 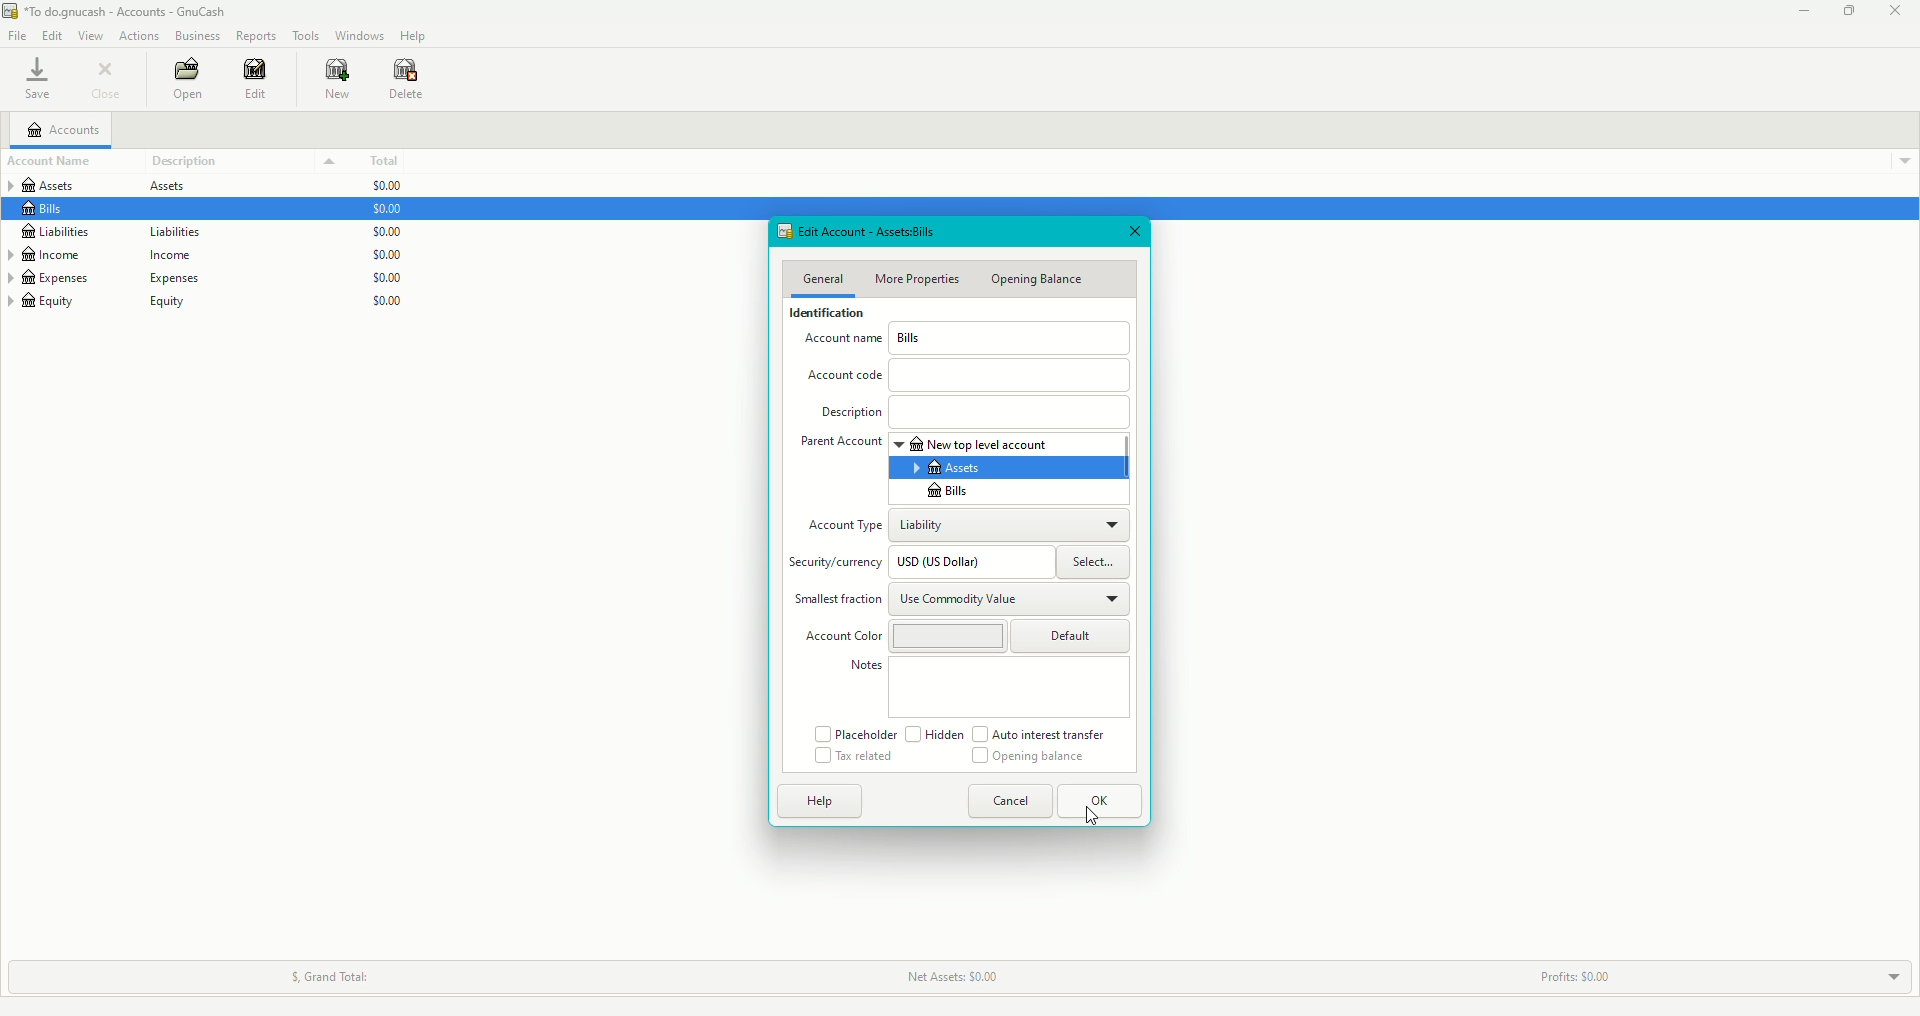 What do you see at coordinates (414, 37) in the screenshot?
I see `Help` at bounding box center [414, 37].